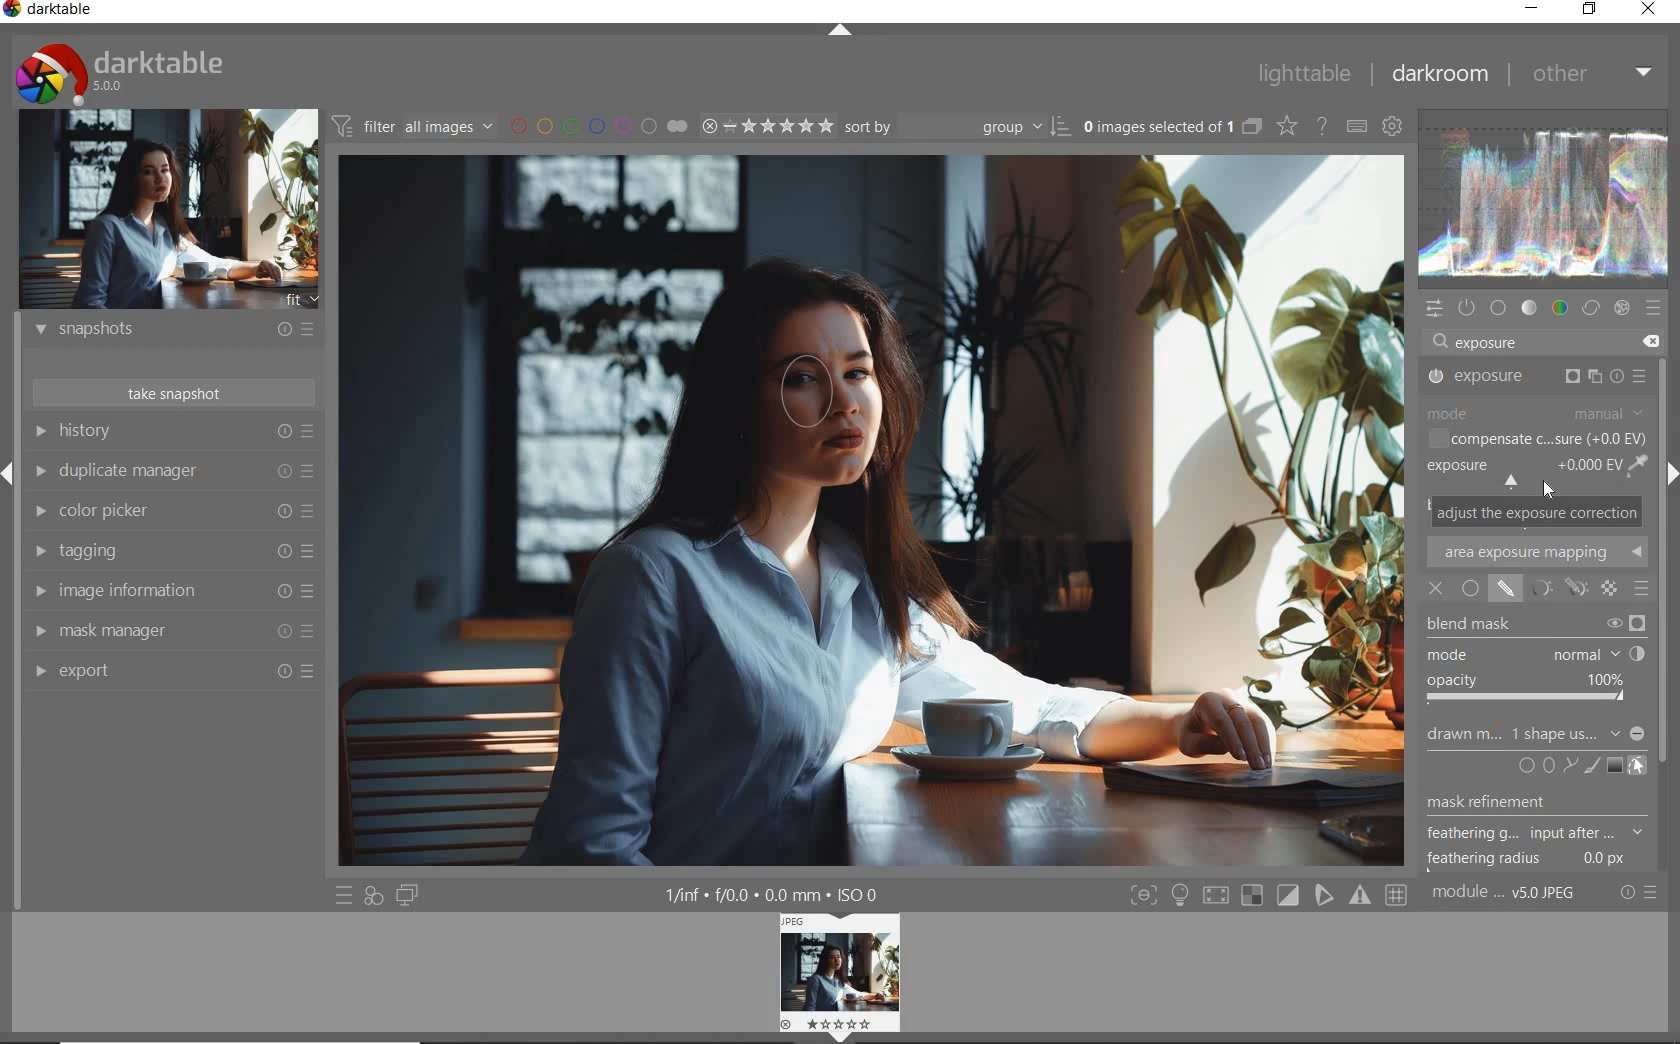 This screenshot has width=1680, height=1044. Describe the element at coordinates (1355, 126) in the screenshot. I see `set keyboard shortcuts` at that location.